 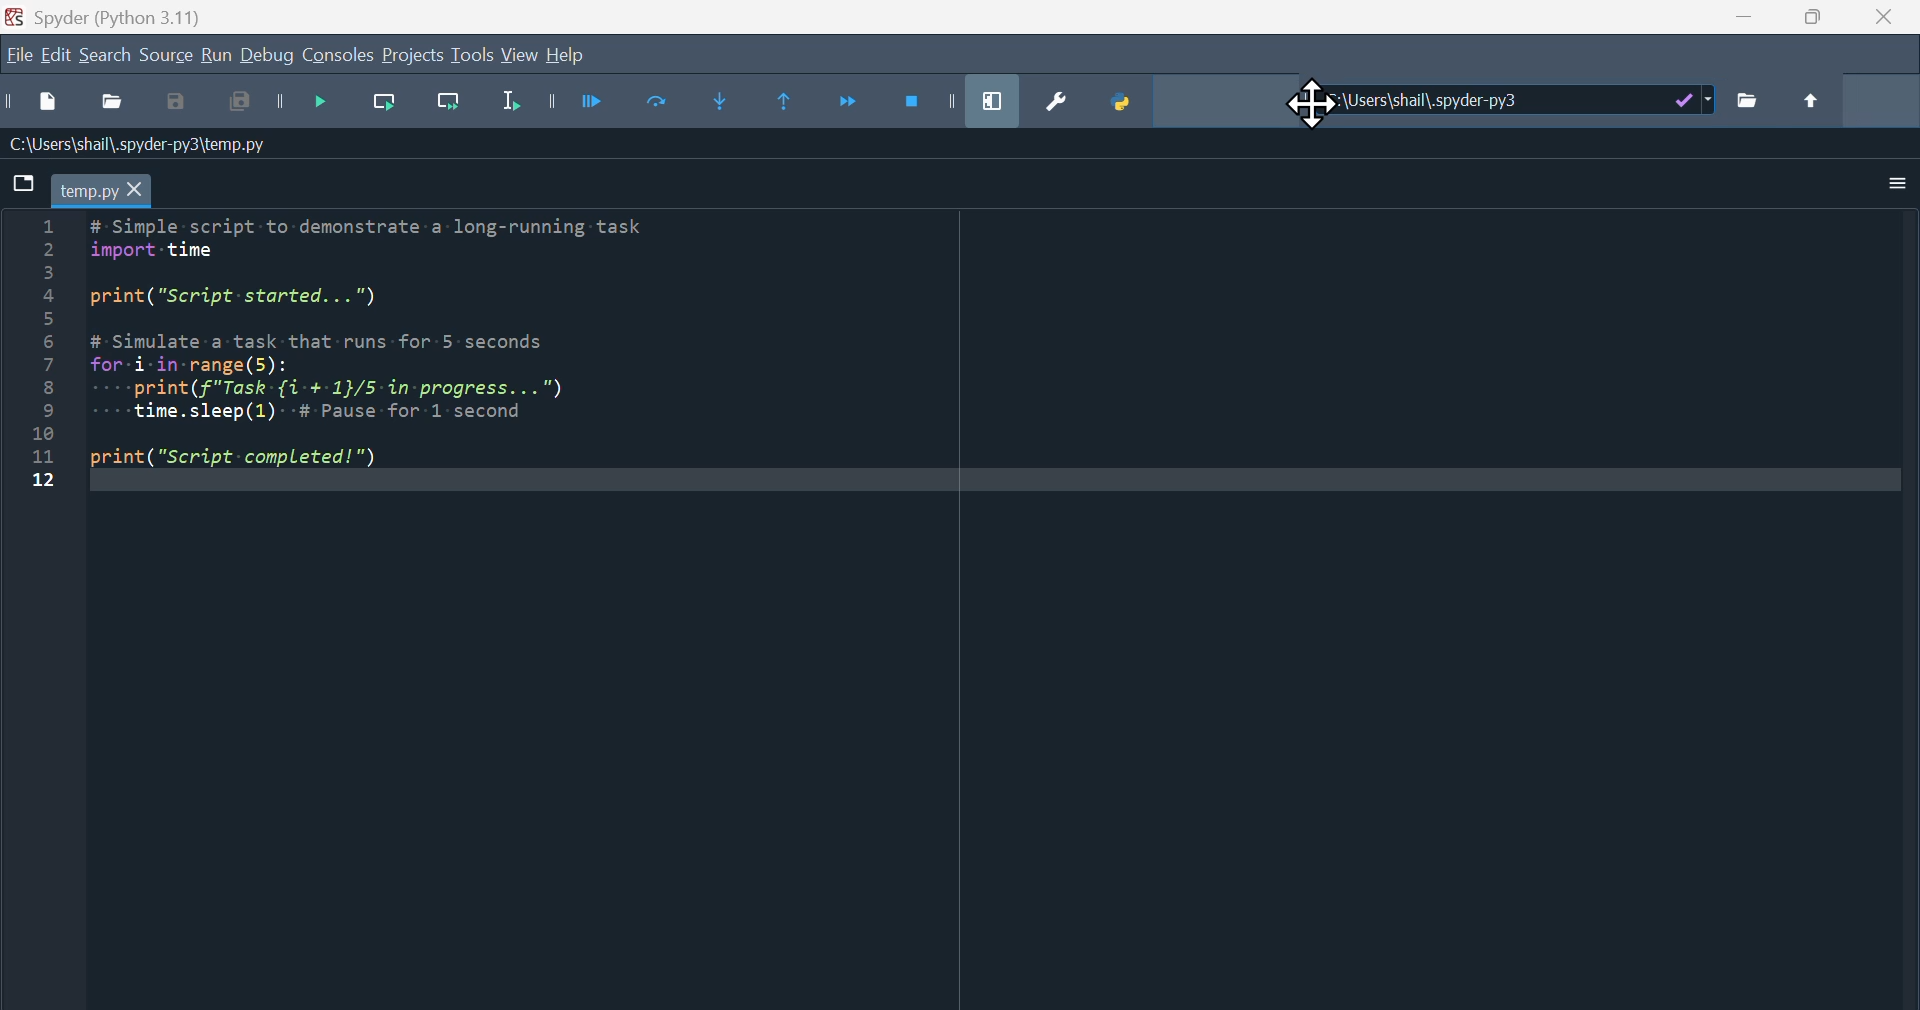 What do you see at coordinates (1509, 108) in the screenshot?
I see `Plugins` at bounding box center [1509, 108].